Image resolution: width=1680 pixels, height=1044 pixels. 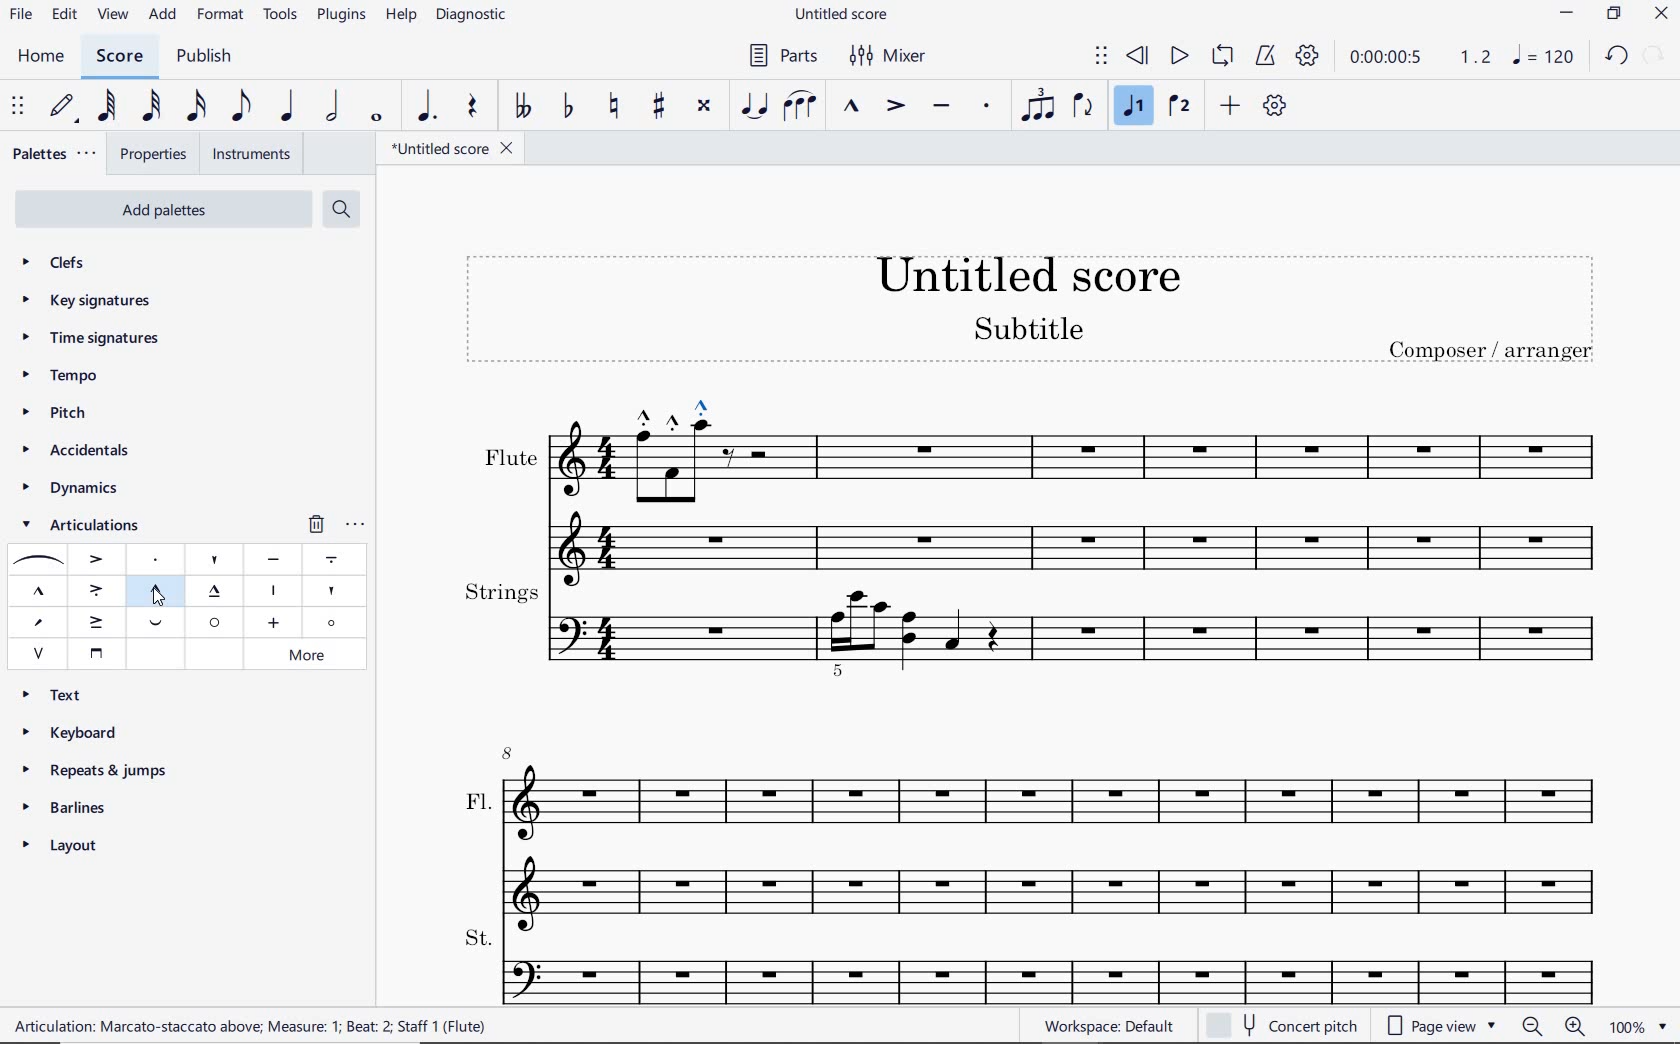 What do you see at coordinates (1284, 1023) in the screenshot?
I see `concert pitch` at bounding box center [1284, 1023].